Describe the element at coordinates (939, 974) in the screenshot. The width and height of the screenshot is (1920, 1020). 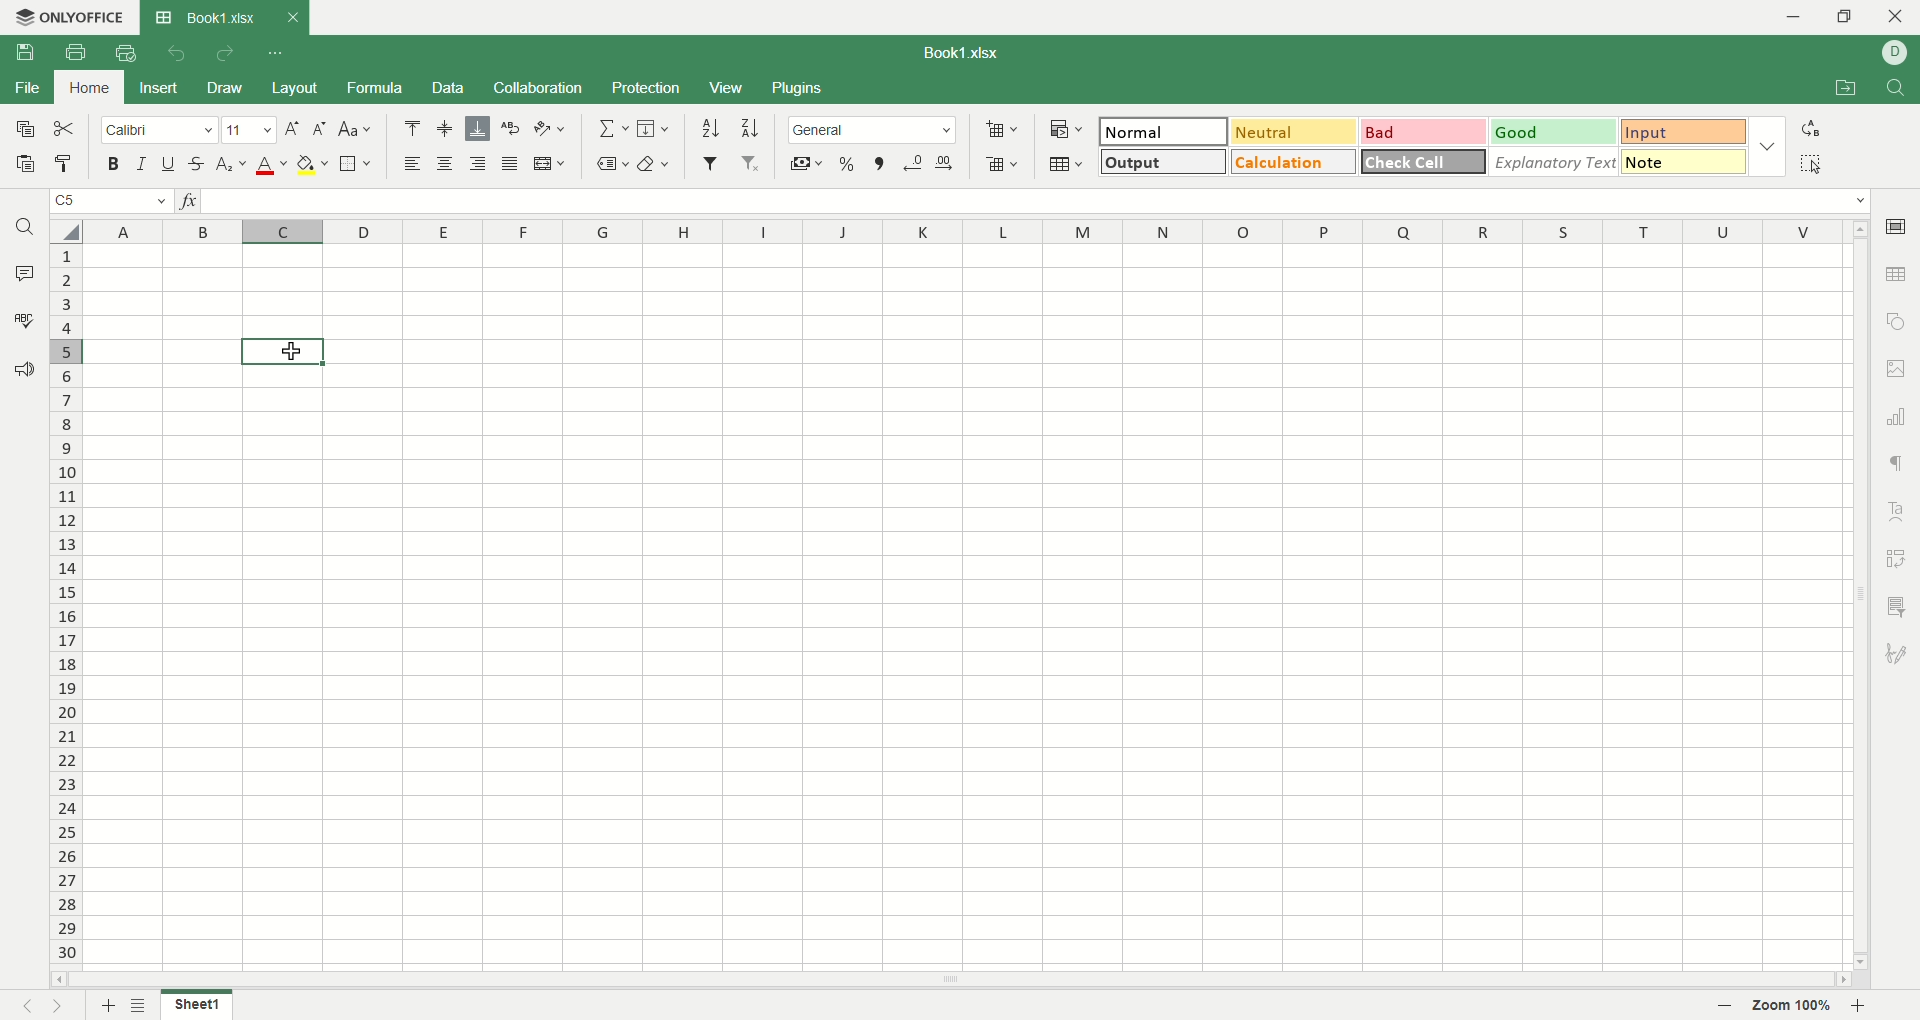
I see `horizontal scroll bar` at that location.